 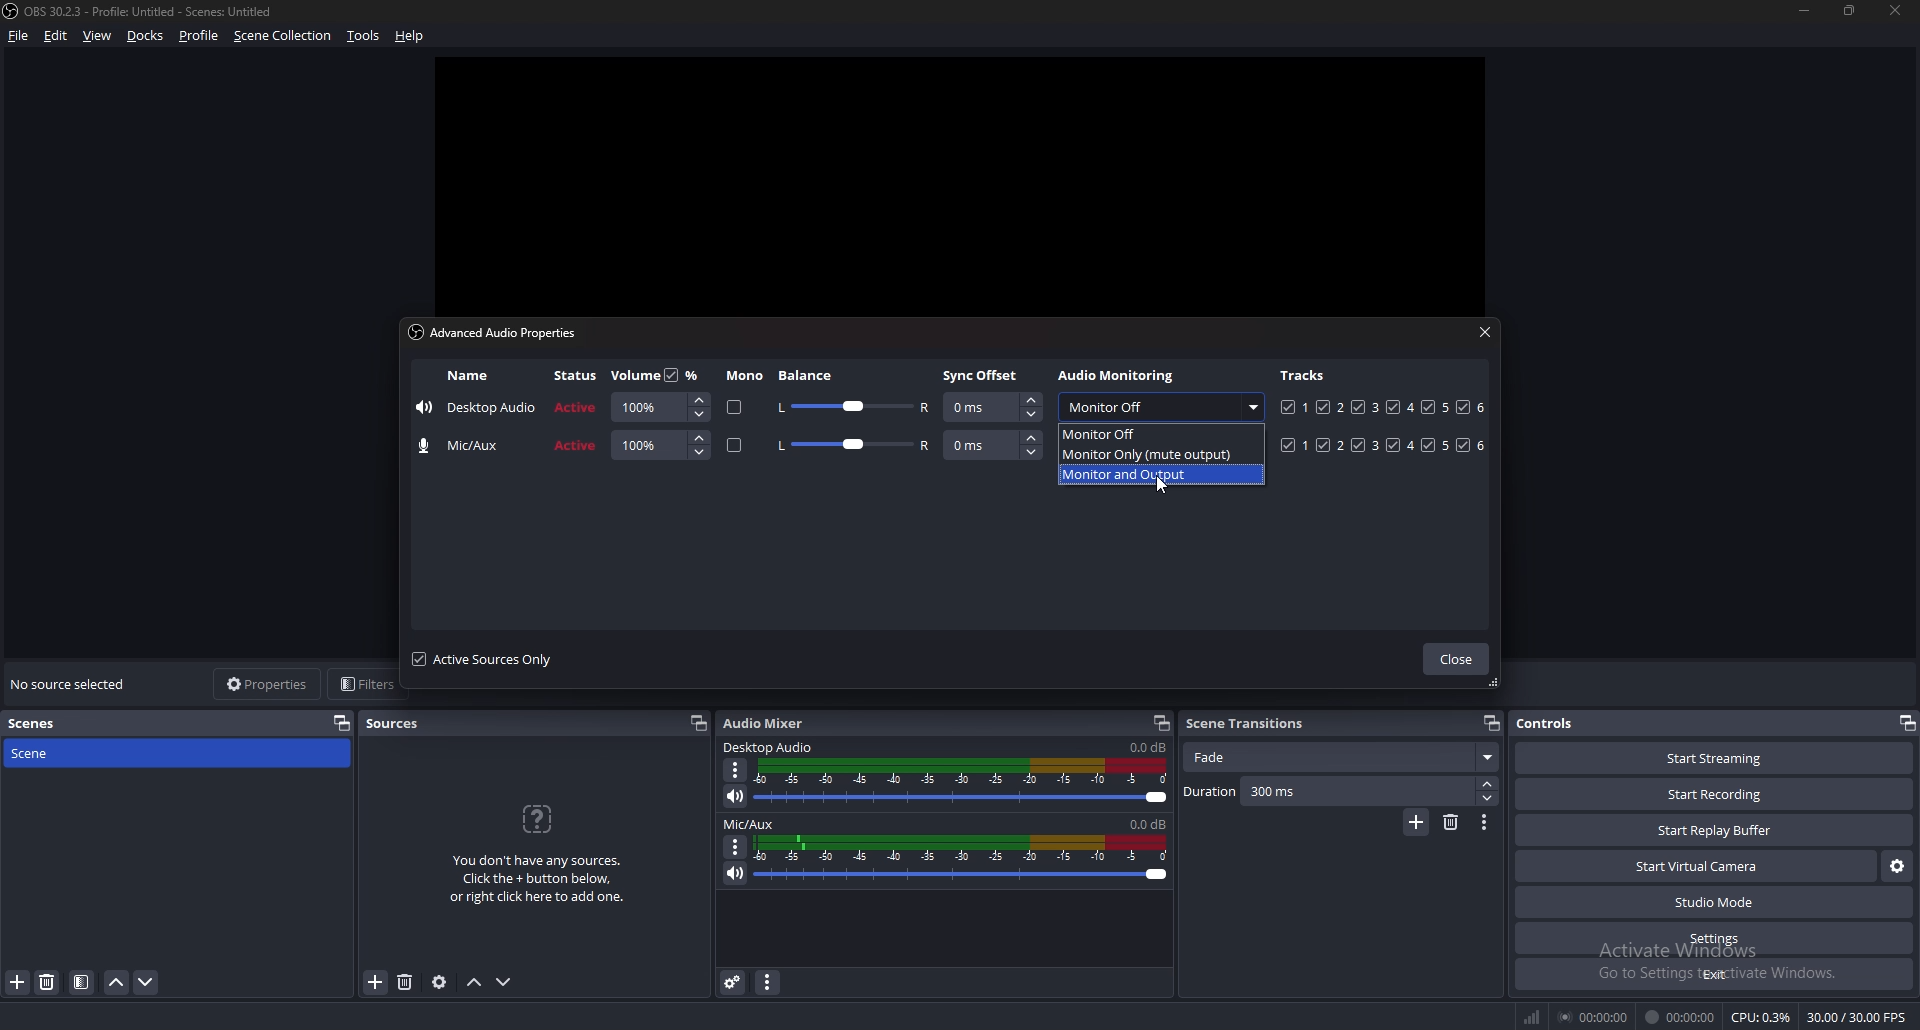 What do you see at coordinates (769, 748) in the screenshot?
I see `desktop audio` at bounding box center [769, 748].